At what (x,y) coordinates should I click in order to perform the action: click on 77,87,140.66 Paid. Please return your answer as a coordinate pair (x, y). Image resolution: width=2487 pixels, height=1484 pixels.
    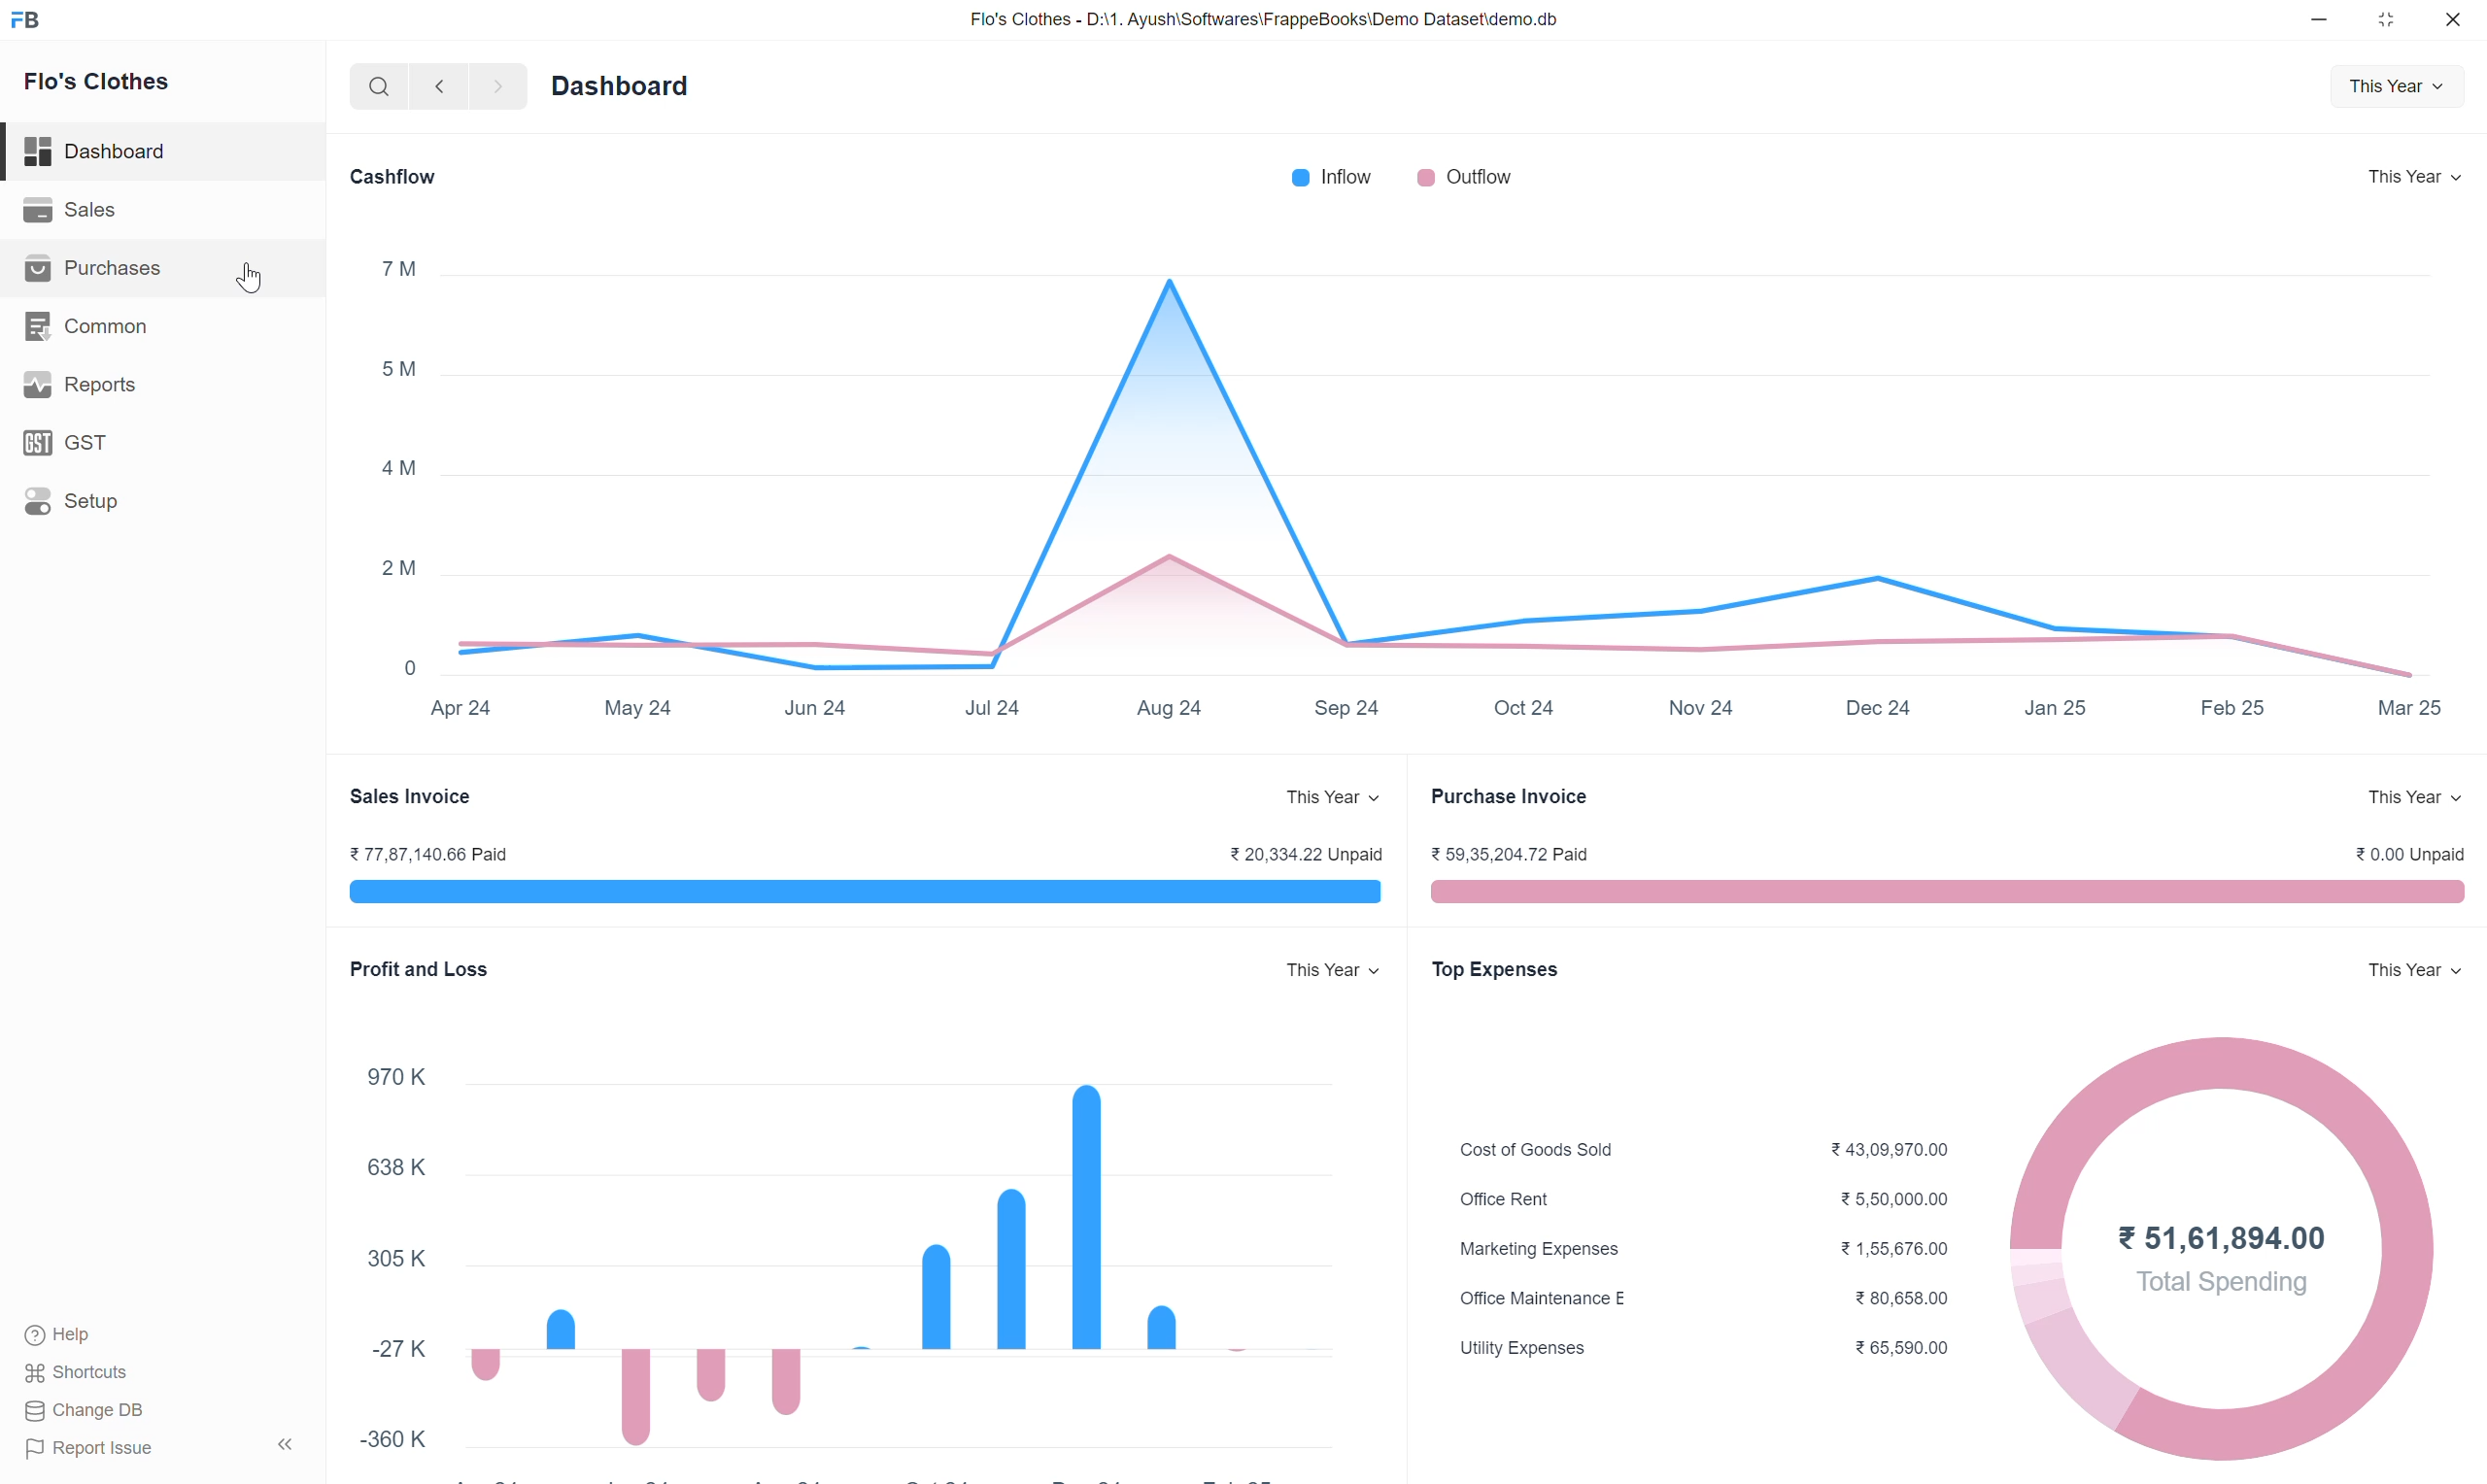
    Looking at the image, I should click on (430, 855).